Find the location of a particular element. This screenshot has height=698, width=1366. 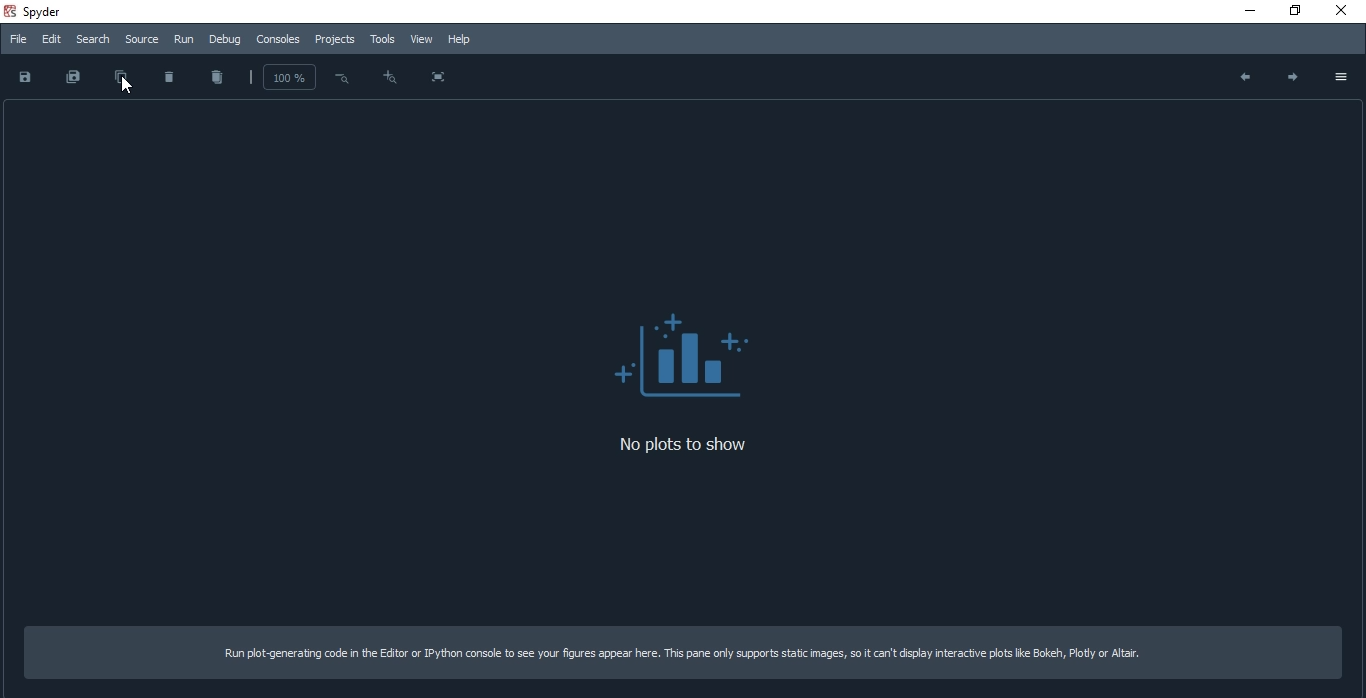

run is located at coordinates (185, 40).